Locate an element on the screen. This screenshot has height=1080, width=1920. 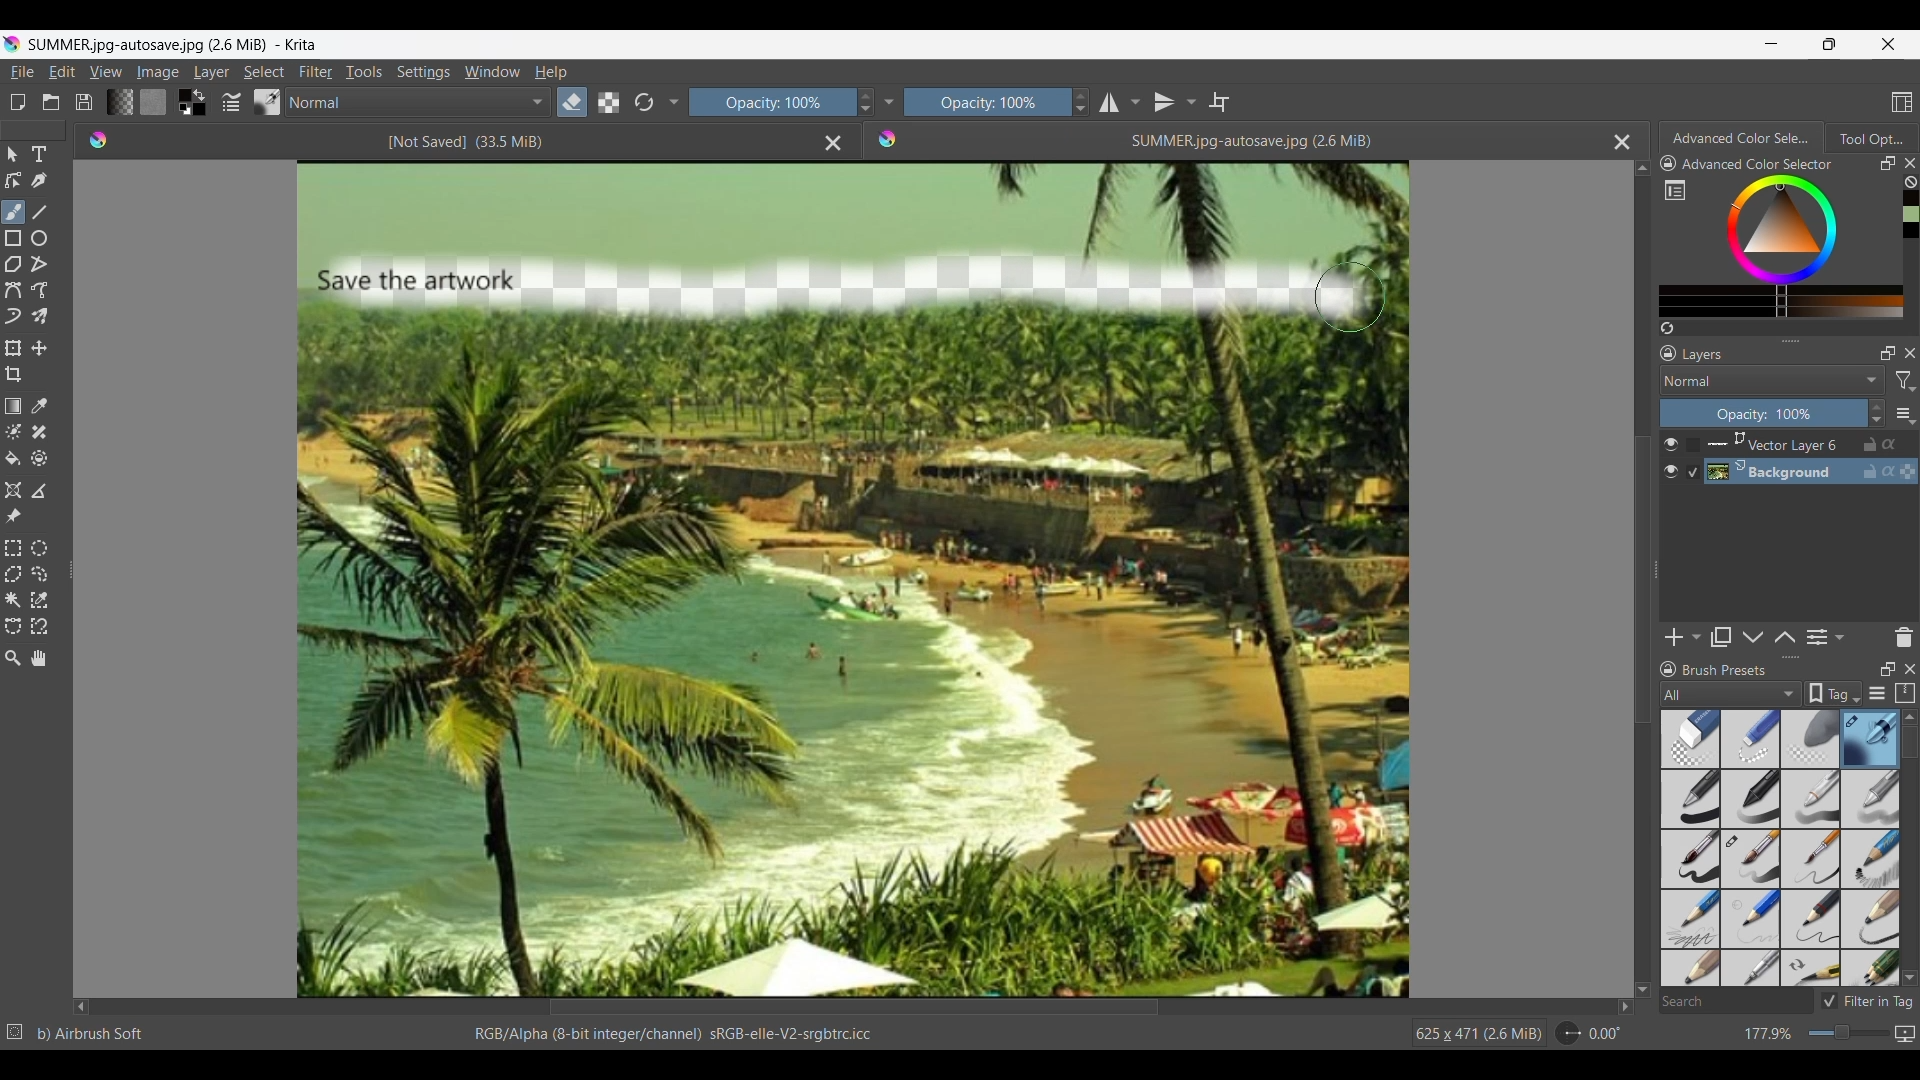
Choose workspace is located at coordinates (1902, 102).